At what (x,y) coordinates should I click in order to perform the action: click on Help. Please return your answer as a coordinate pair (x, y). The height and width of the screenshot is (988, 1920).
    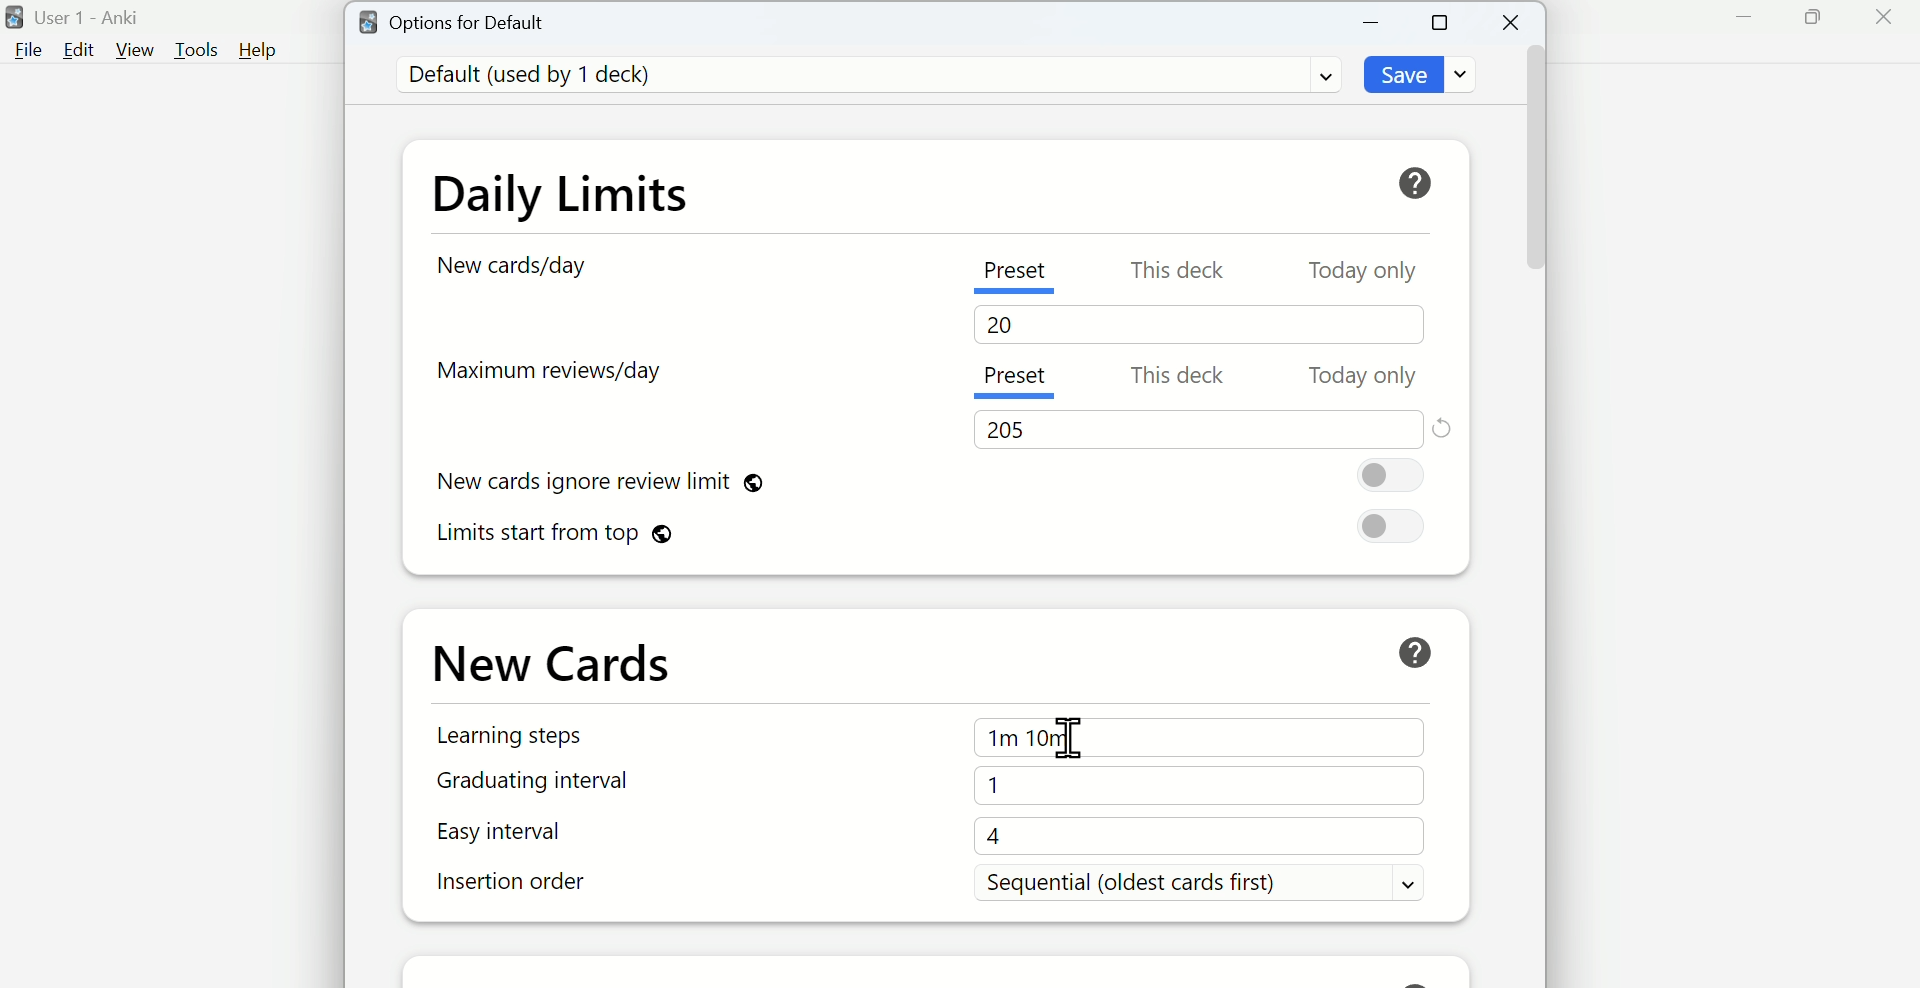
    Looking at the image, I should click on (1423, 178).